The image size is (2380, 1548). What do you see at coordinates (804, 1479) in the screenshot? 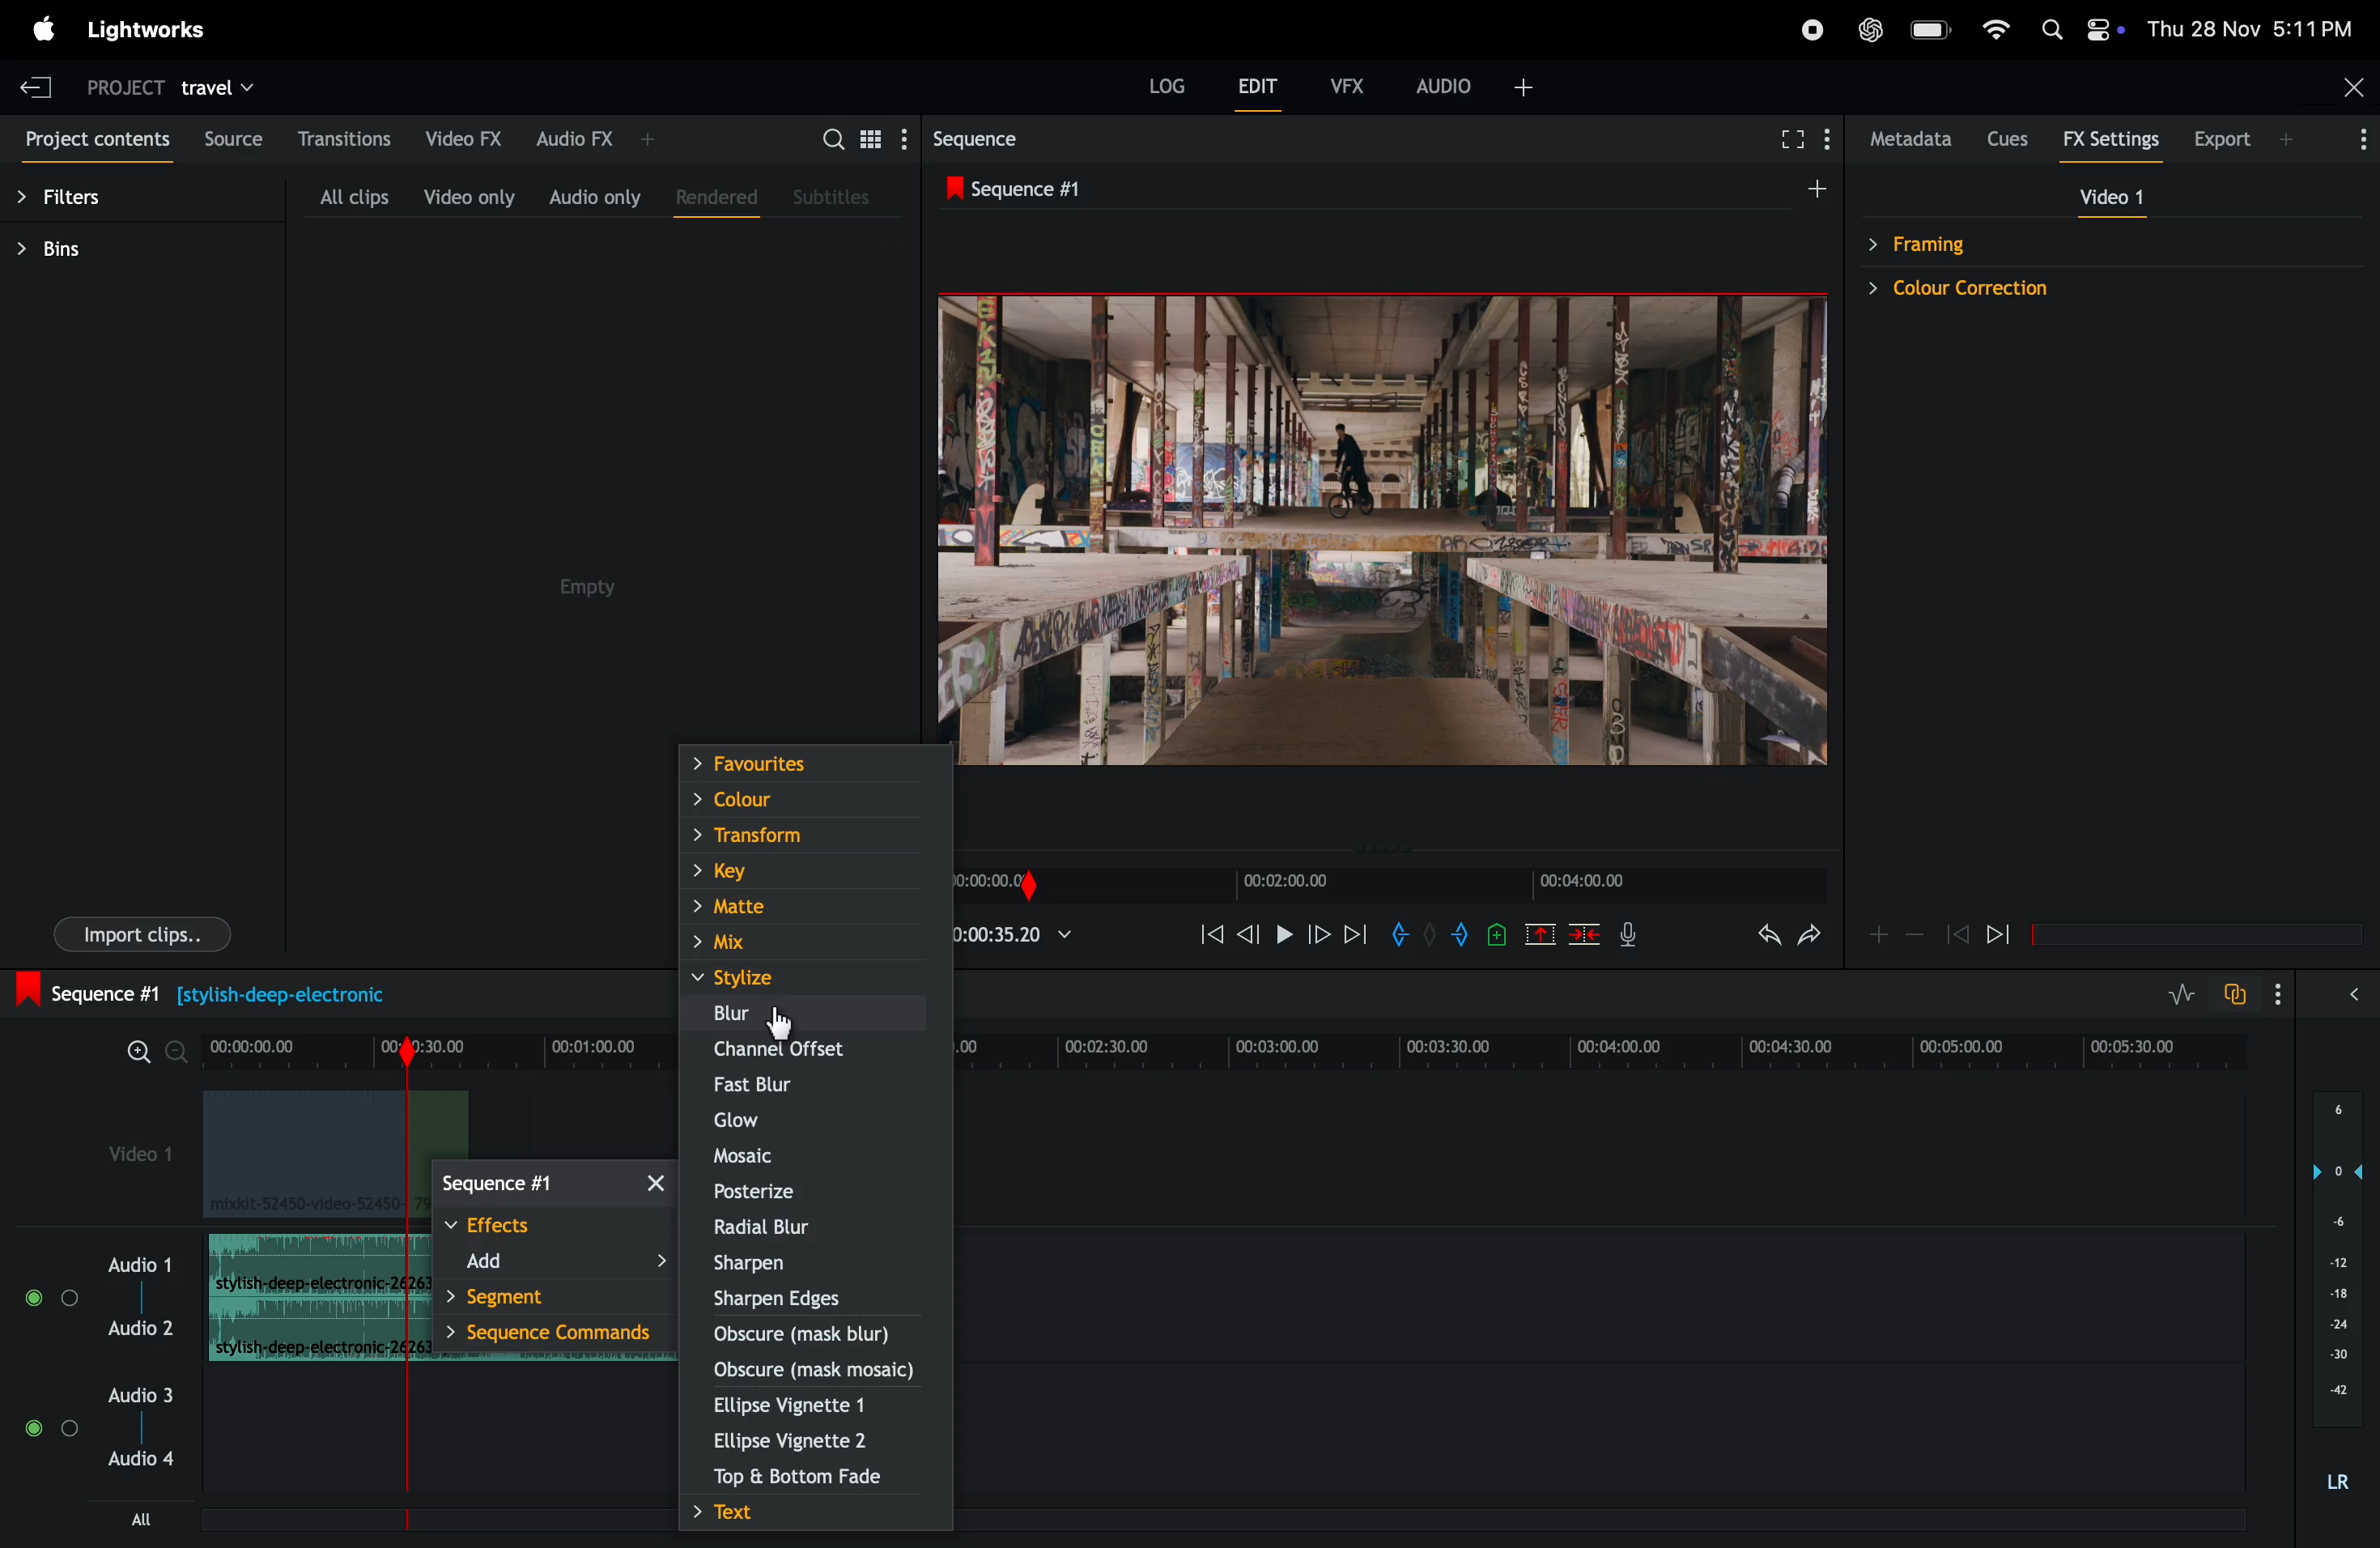
I see `top and bottom fade` at bounding box center [804, 1479].